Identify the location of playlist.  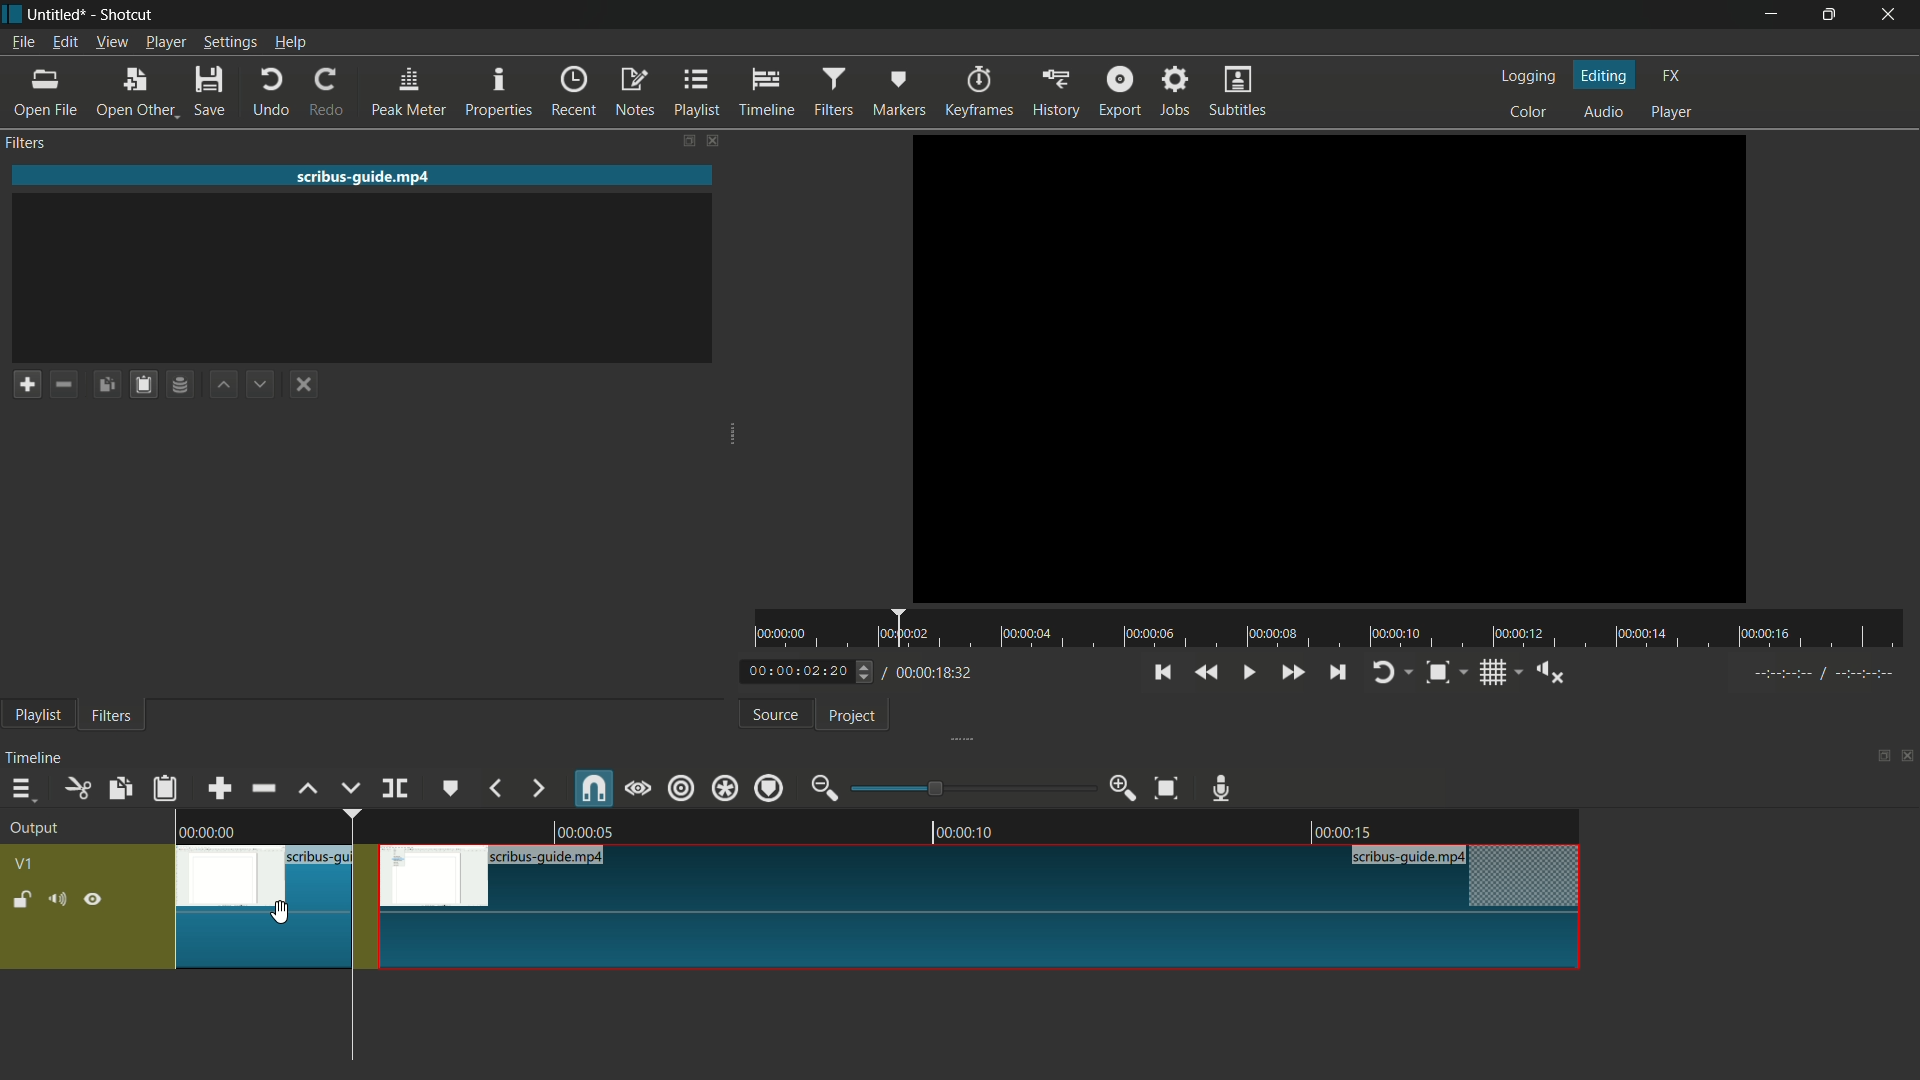
(34, 716).